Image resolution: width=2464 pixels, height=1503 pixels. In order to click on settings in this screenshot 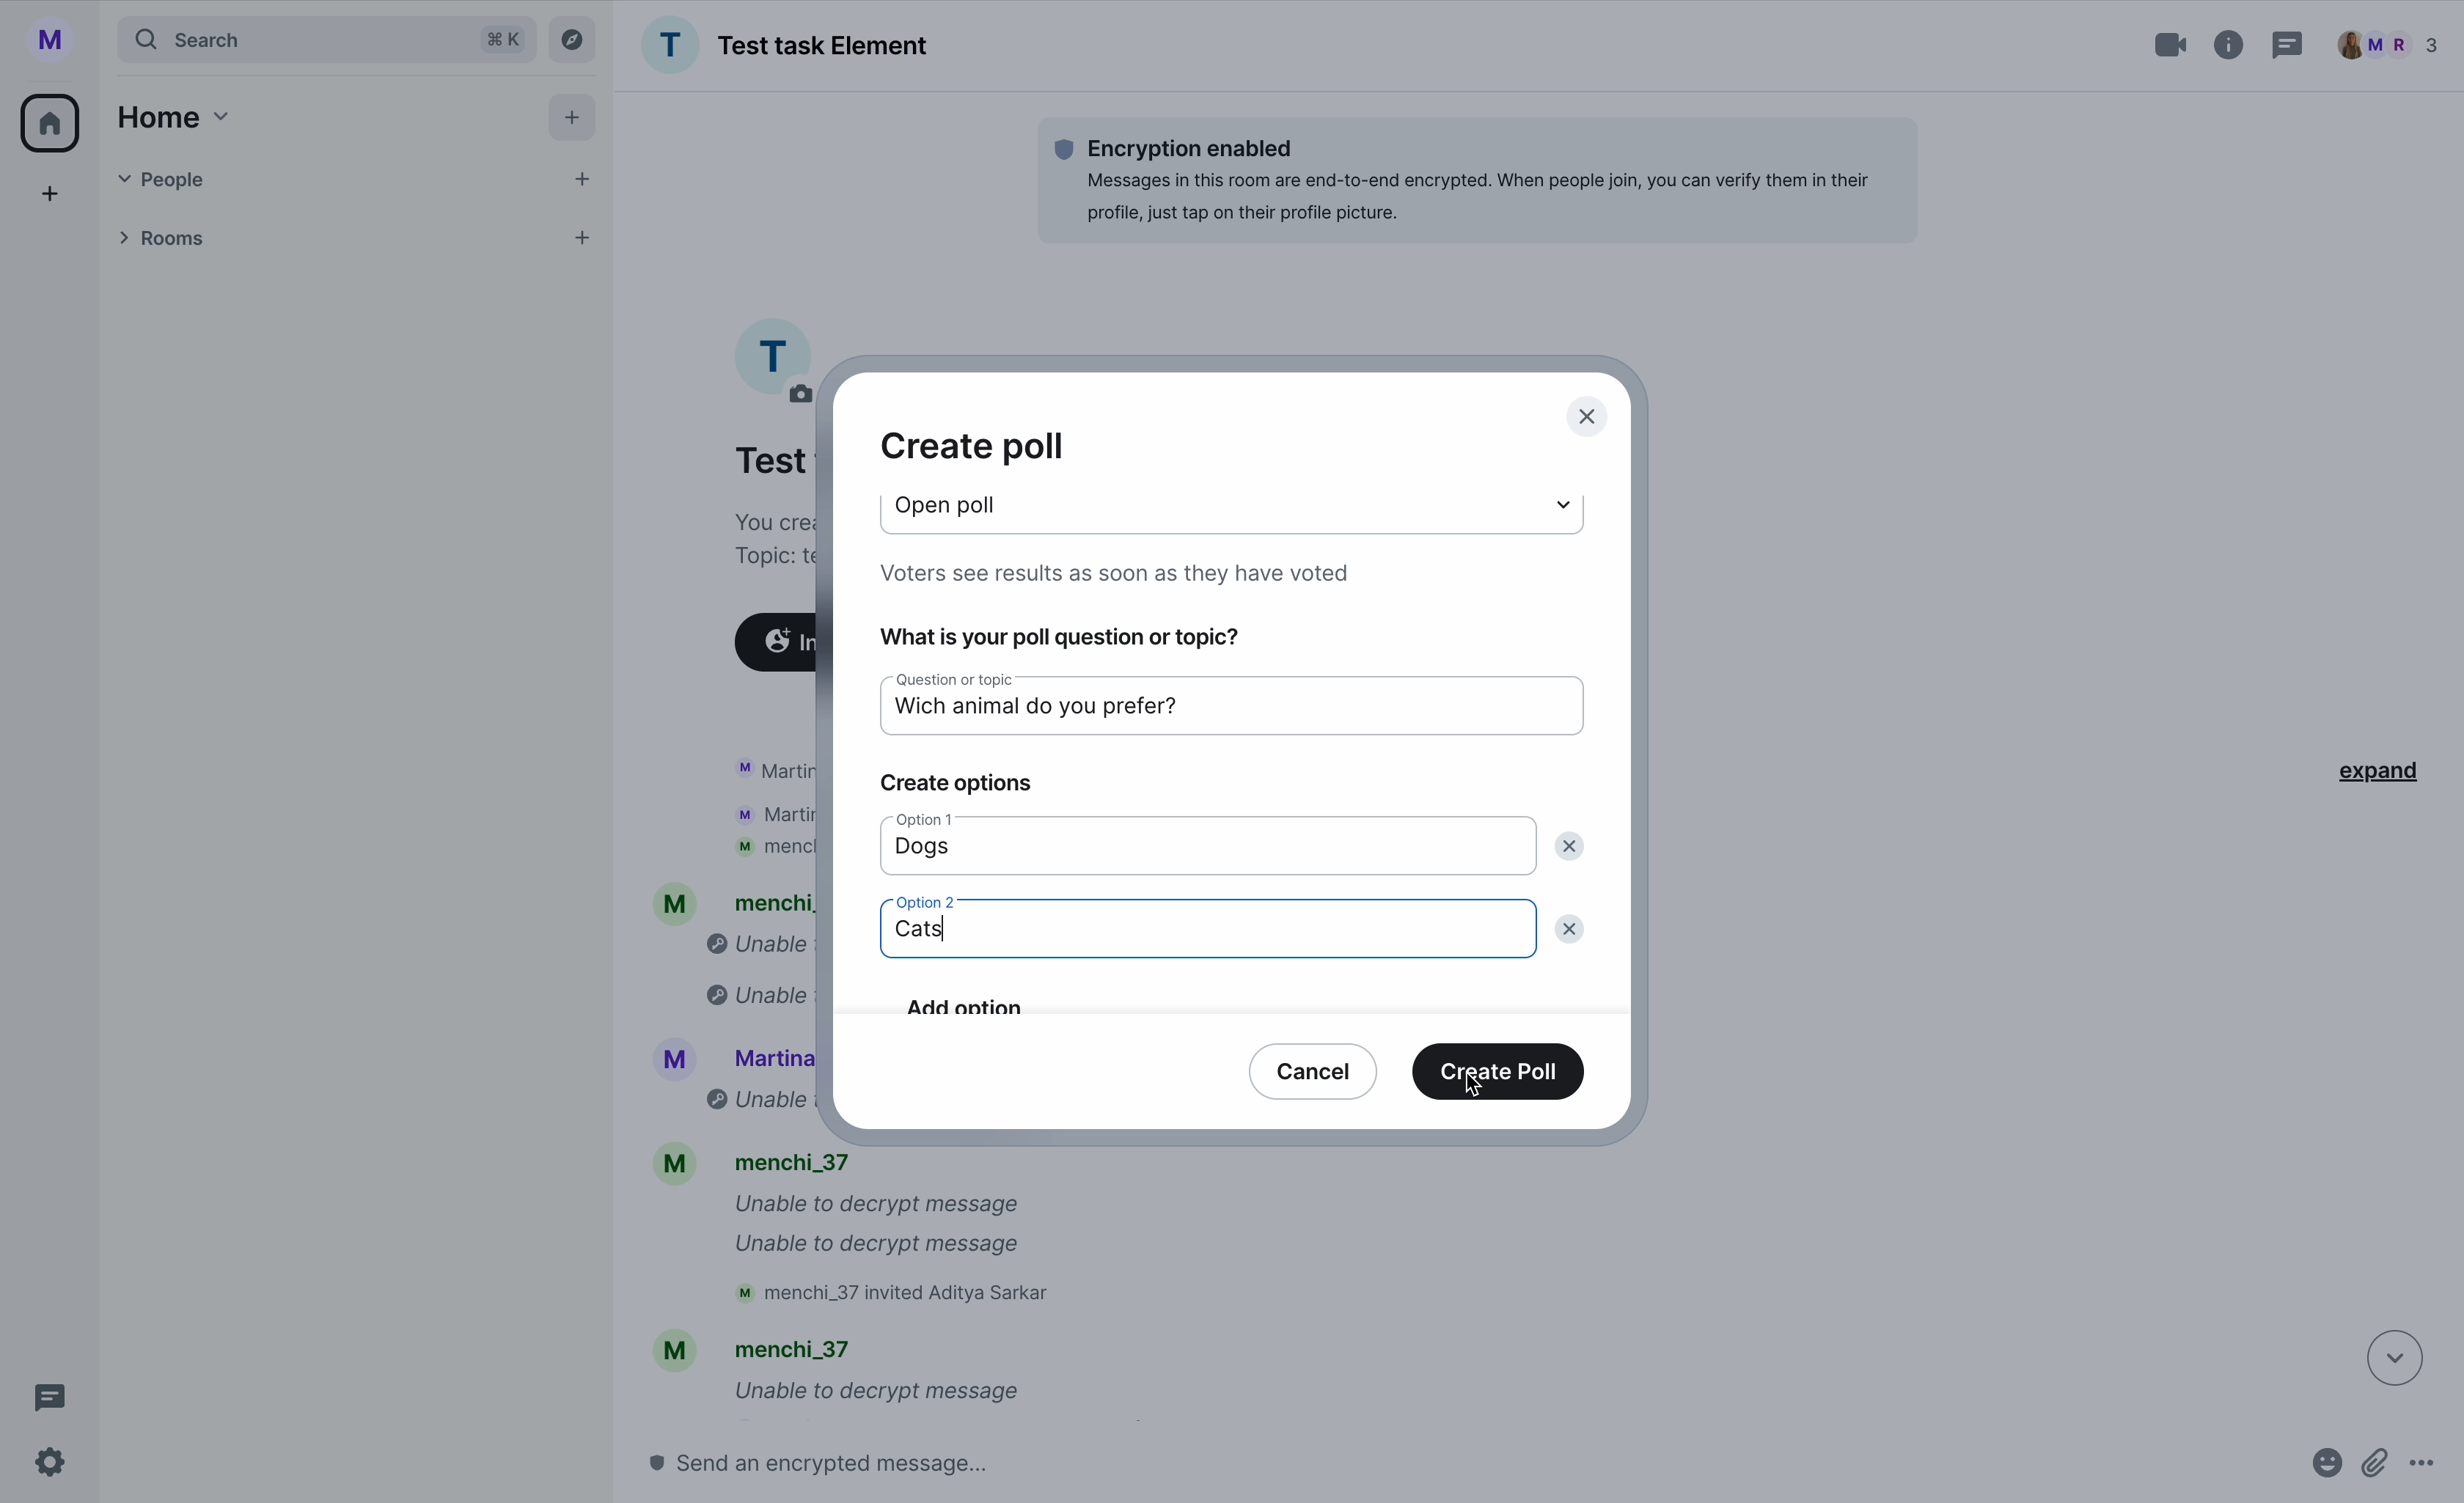, I will do `click(52, 1464)`.